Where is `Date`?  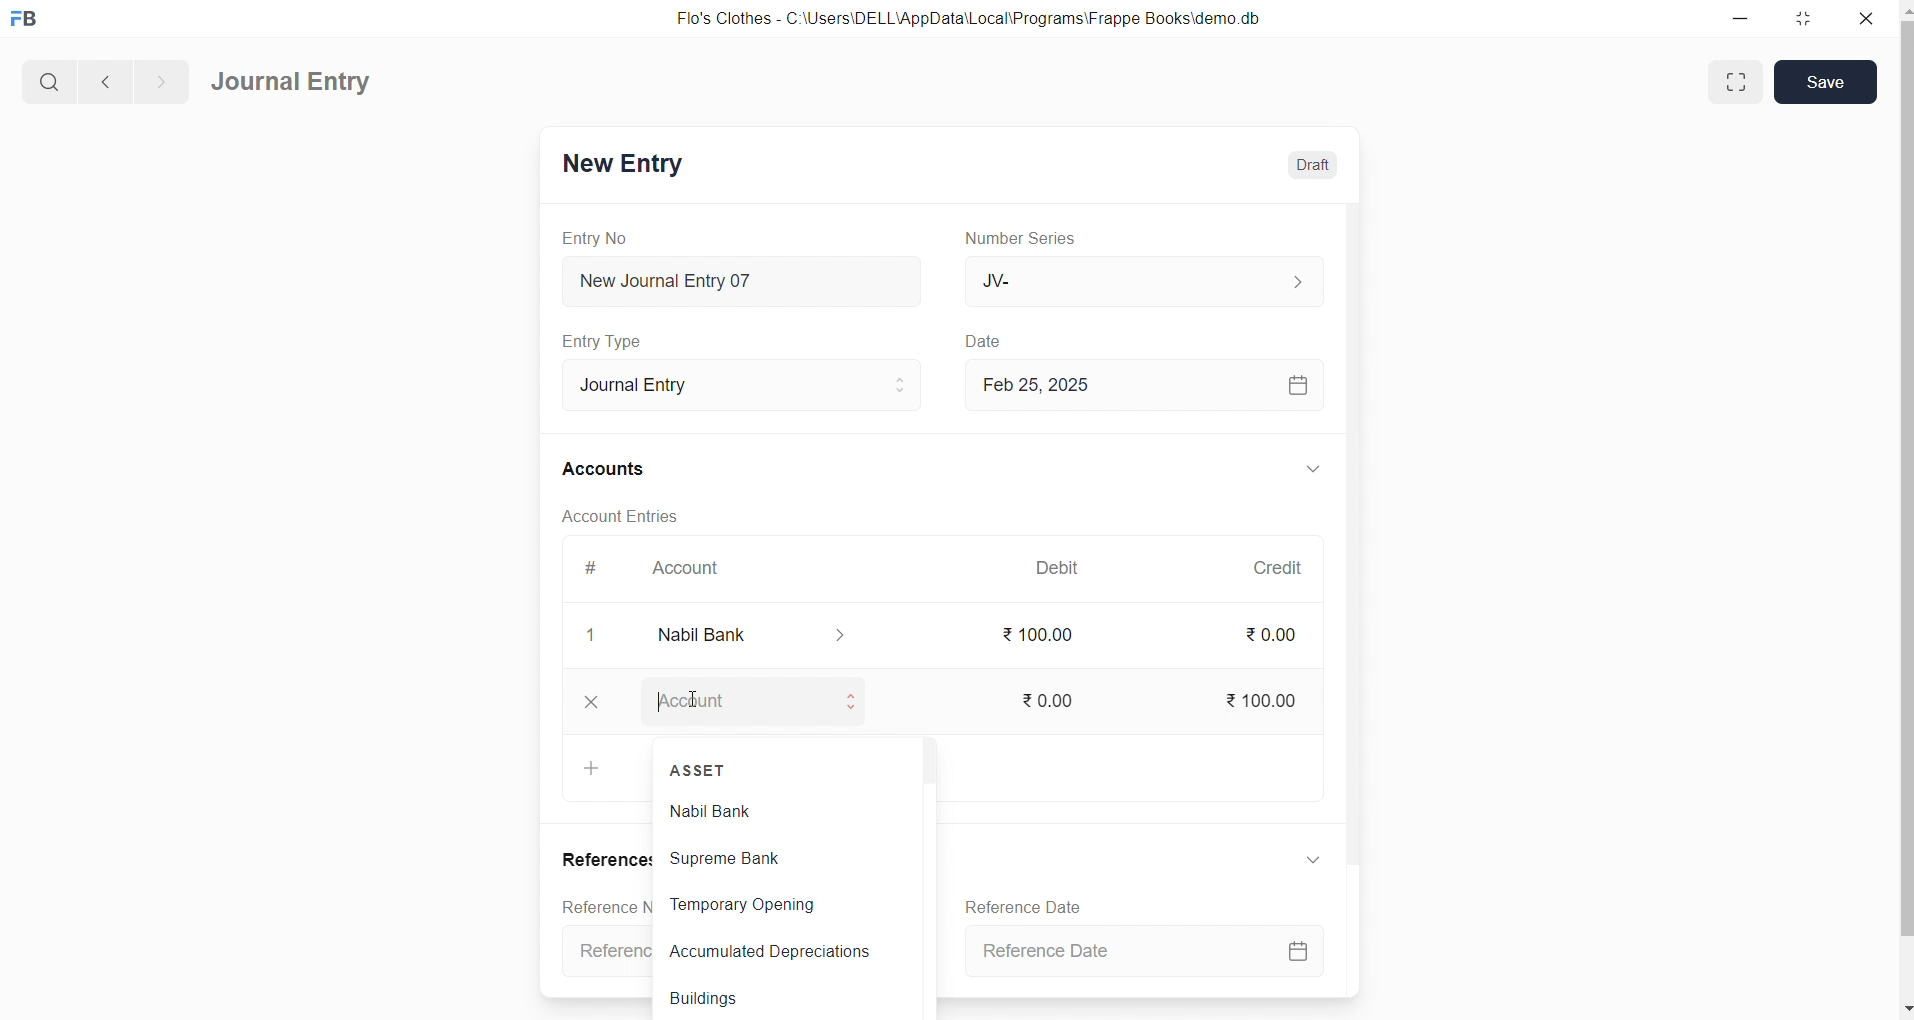 Date is located at coordinates (994, 341).